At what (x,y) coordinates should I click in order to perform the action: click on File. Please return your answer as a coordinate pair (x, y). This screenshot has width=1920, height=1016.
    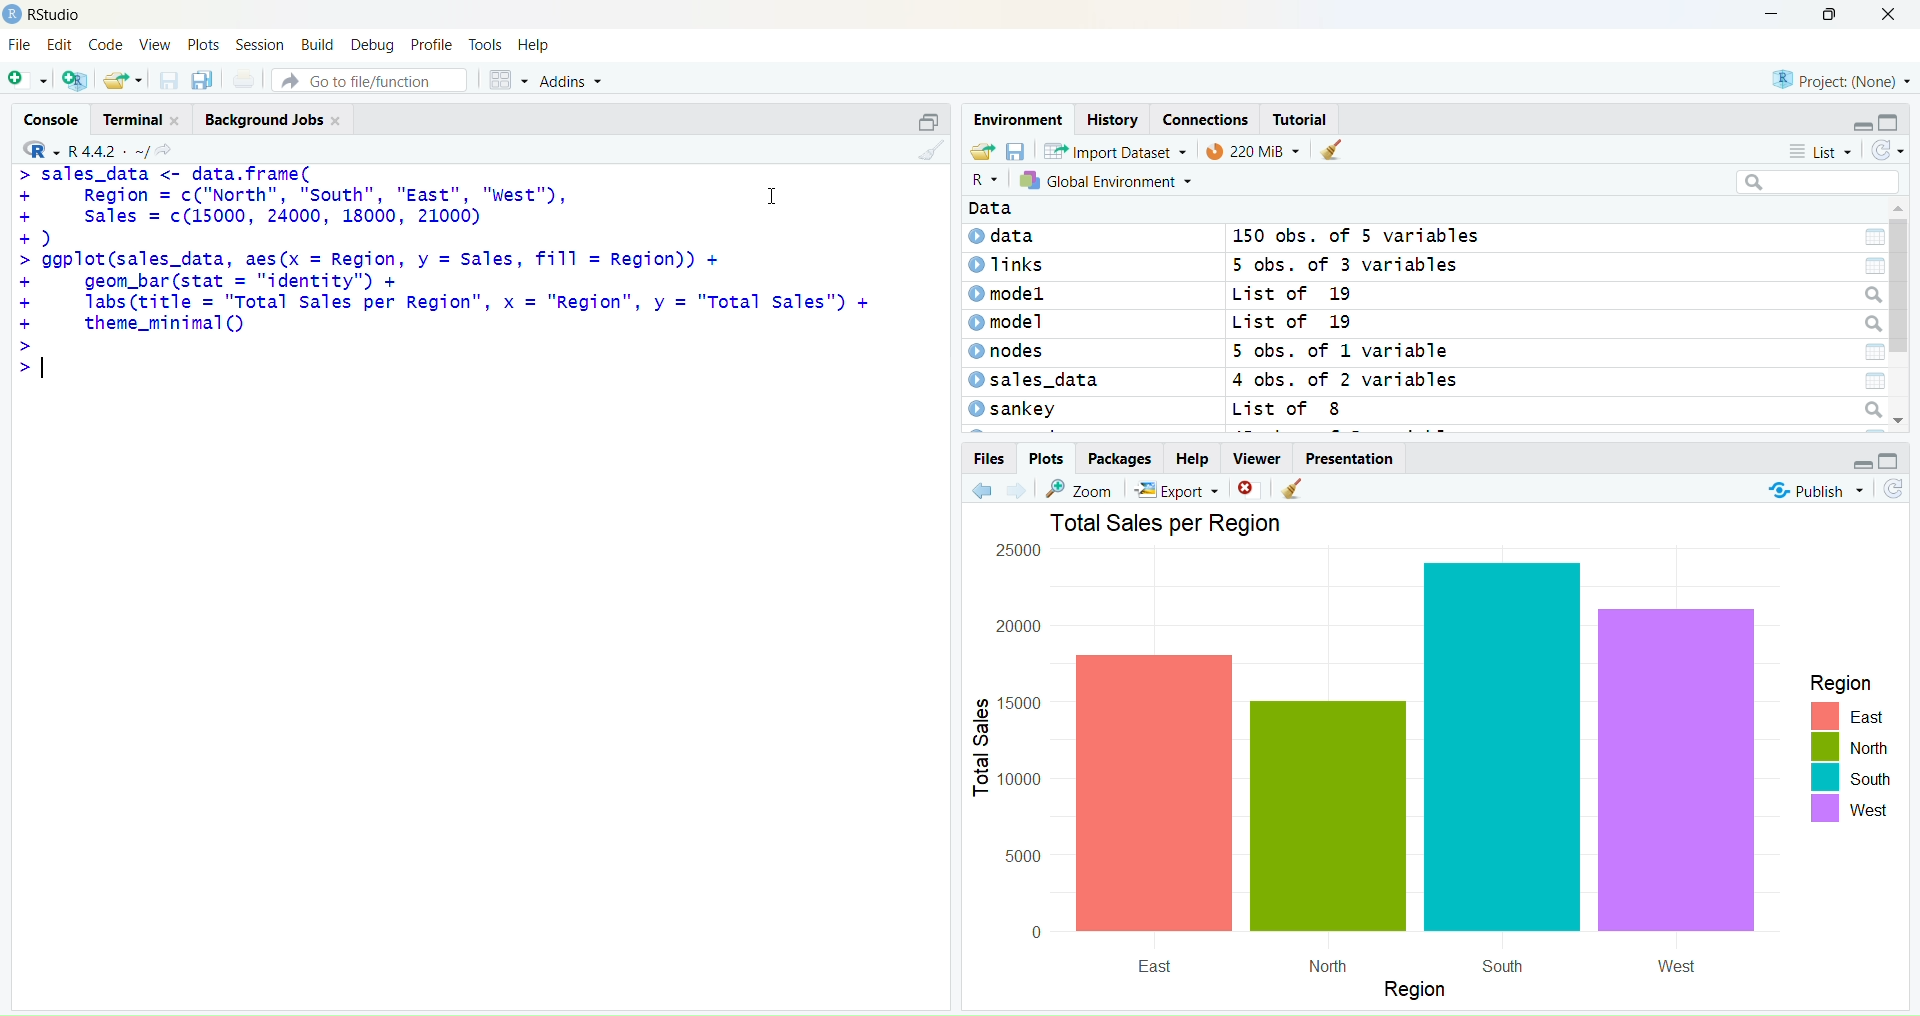
    Looking at the image, I should click on (20, 46).